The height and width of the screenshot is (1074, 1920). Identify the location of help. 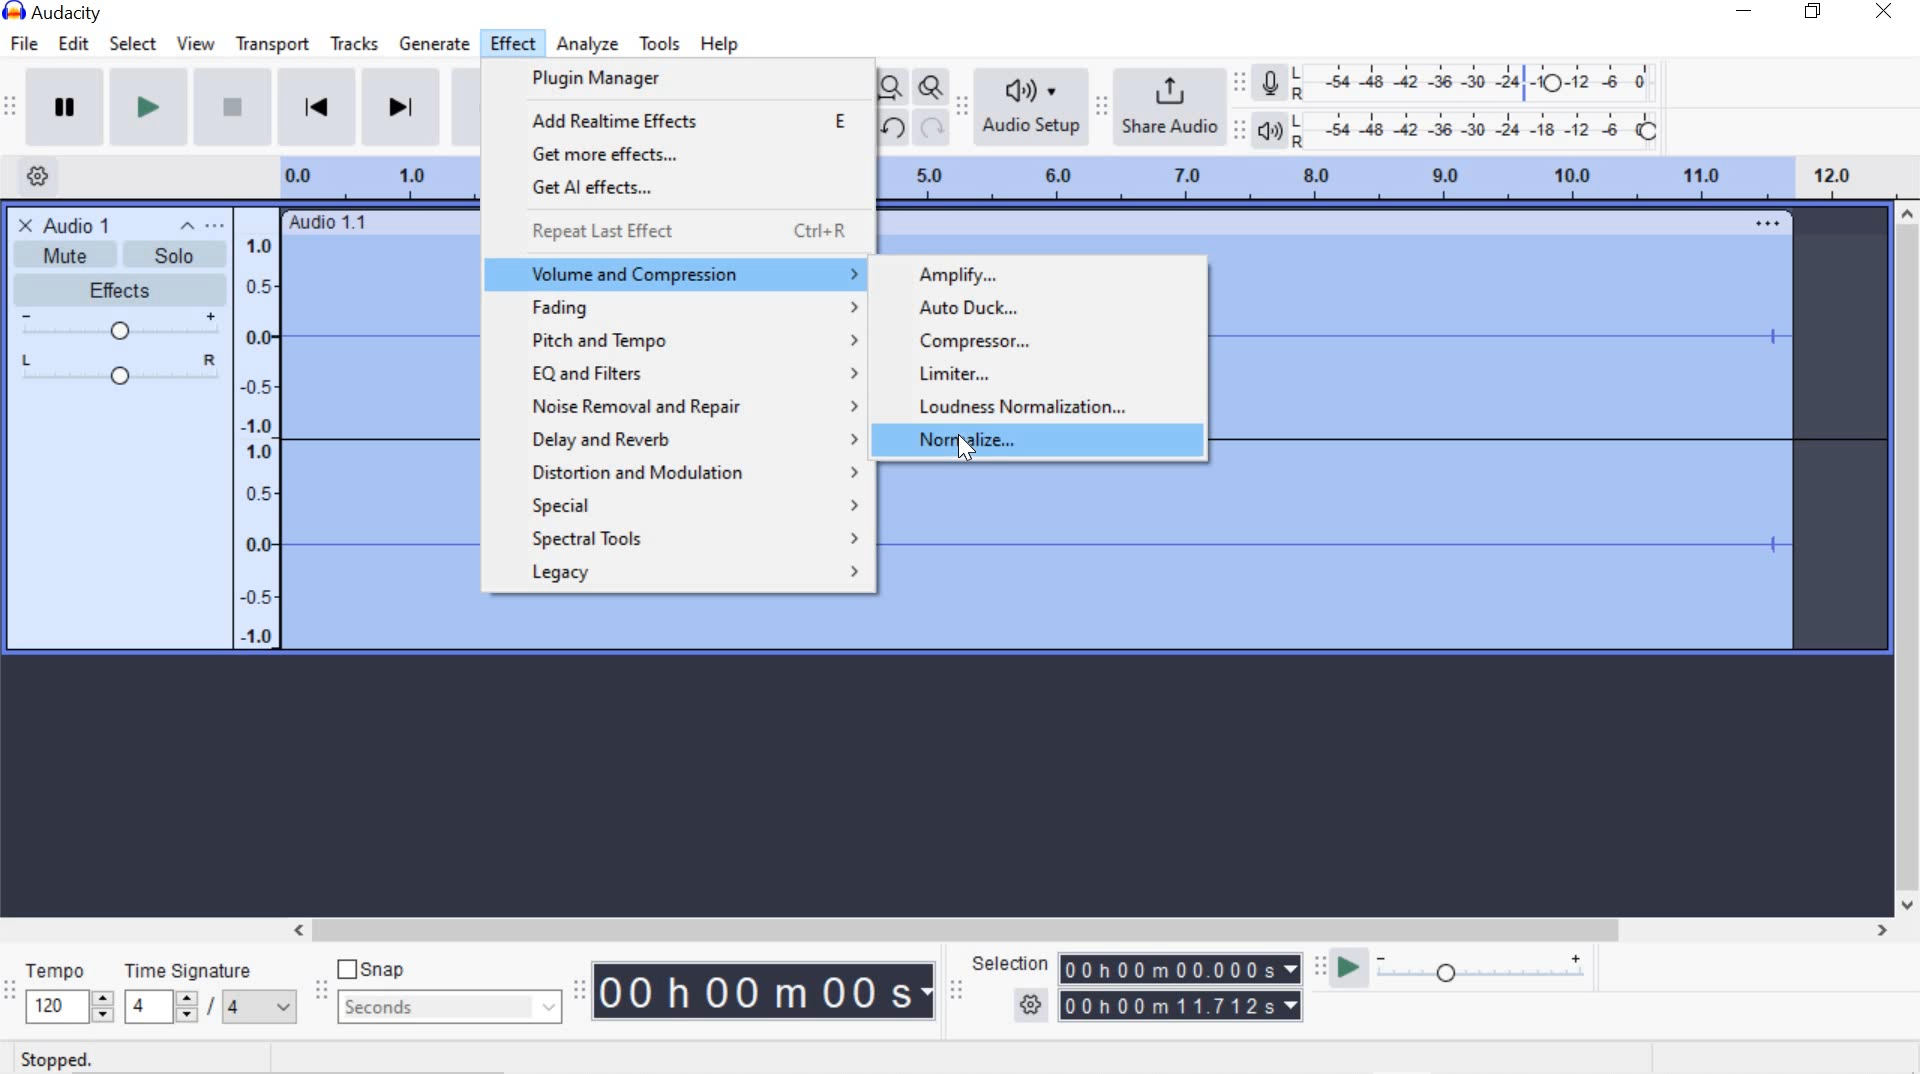
(715, 44).